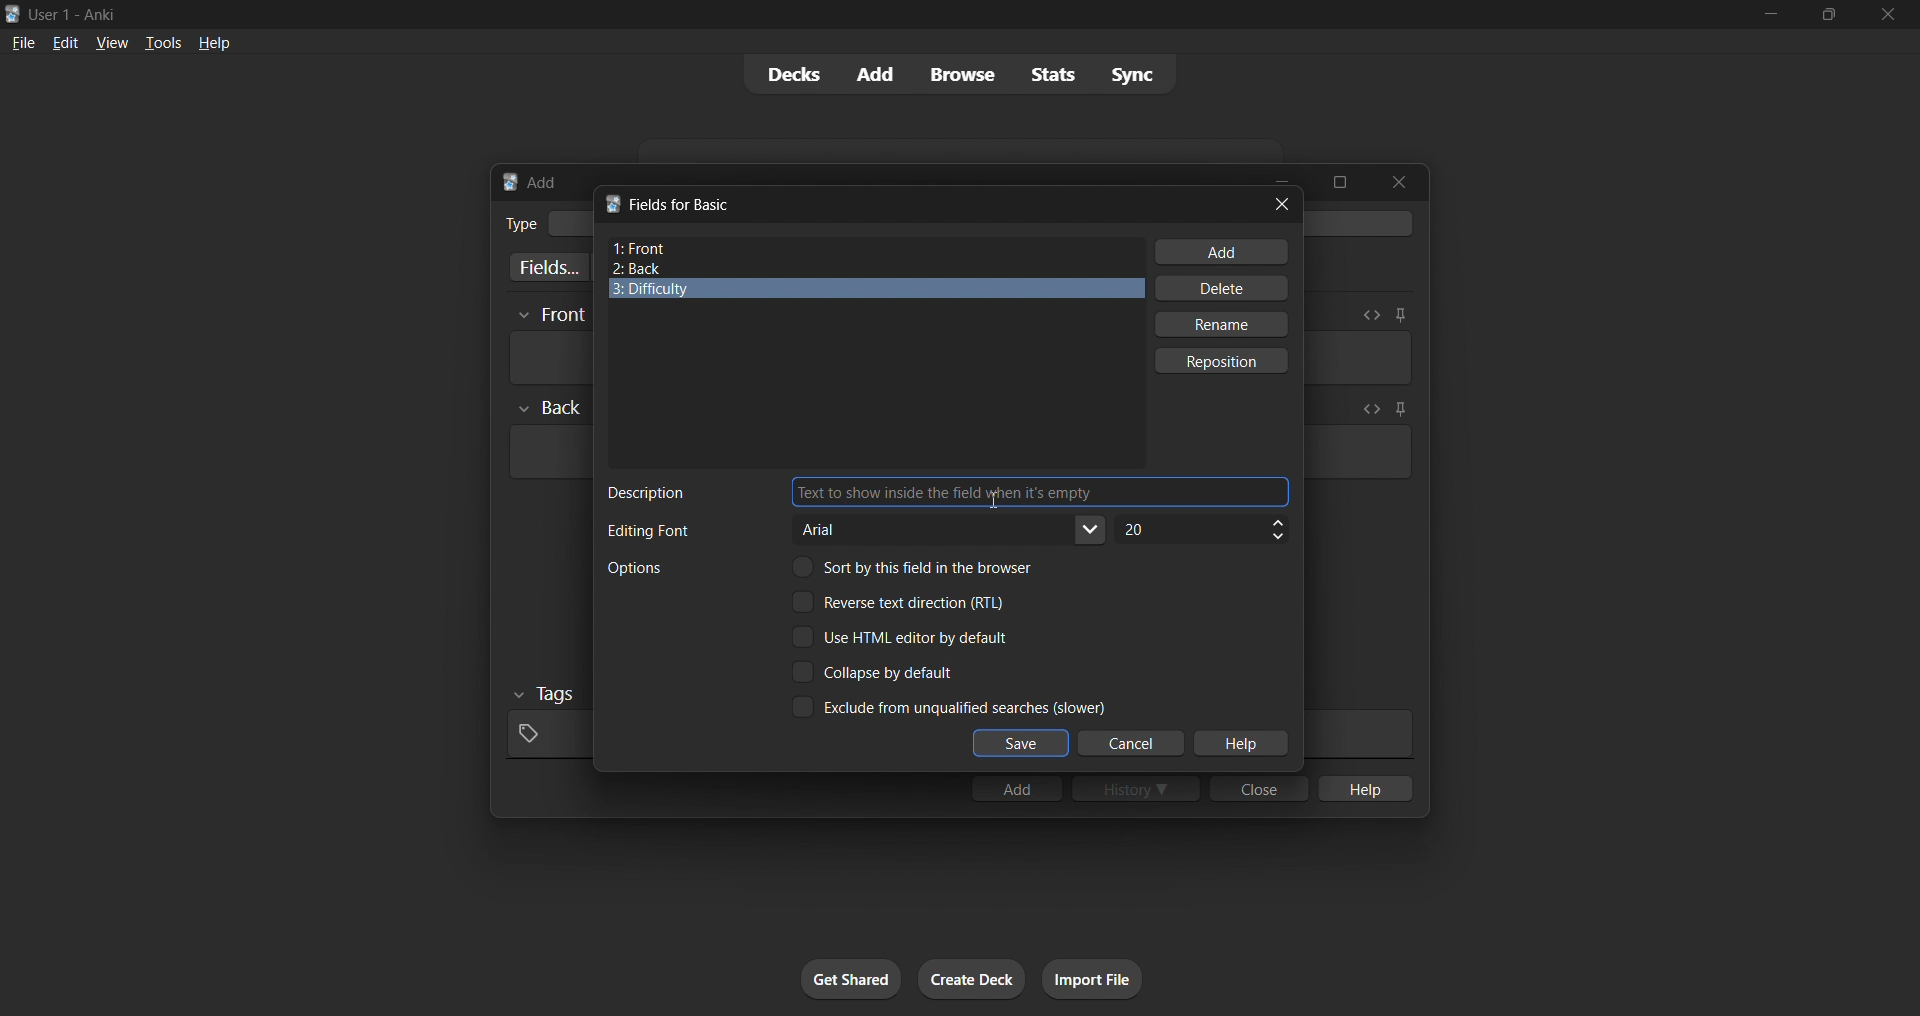 The height and width of the screenshot is (1016, 1920). What do you see at coordinates (546, 695) in the screenshot?
I see `` at bounding box center [546, 695].